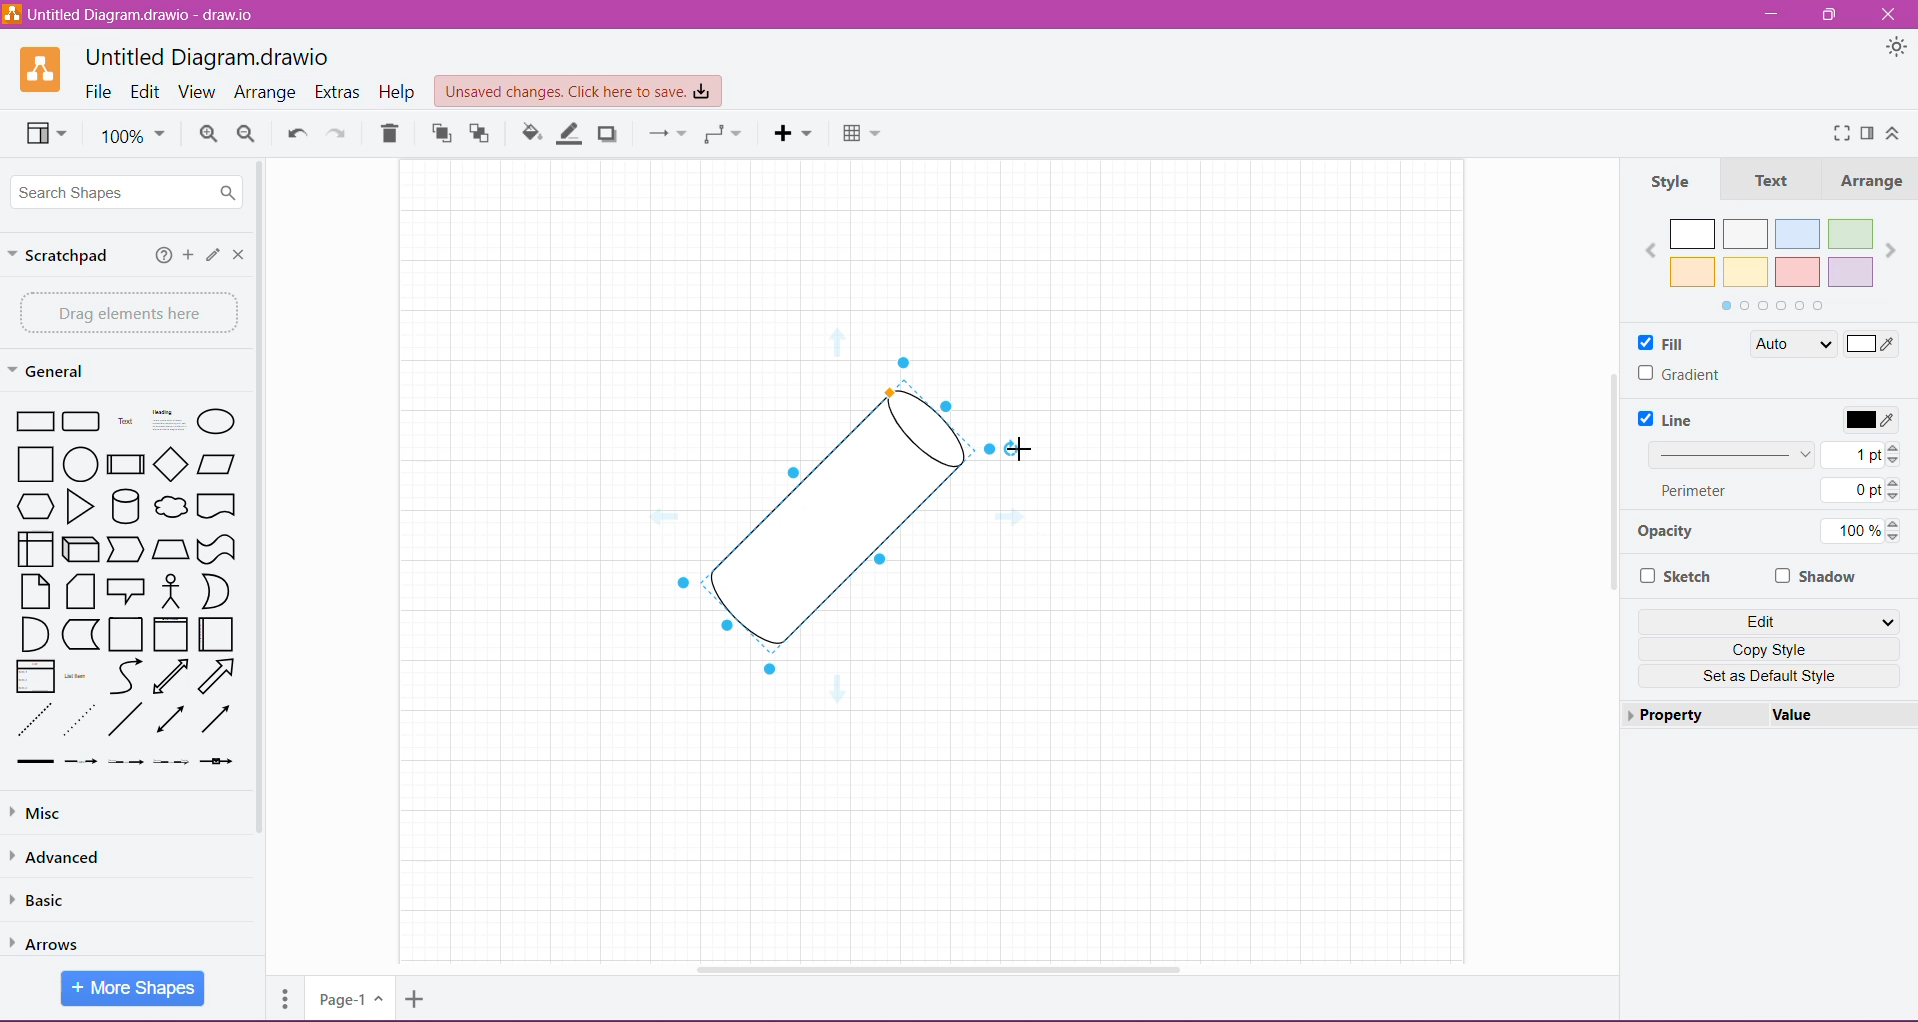 The width and height of the screenshot is (1918, 1022). Describe the element at coordinates (1774, 648) in the screenshot. I see `Copy Style` at that location.